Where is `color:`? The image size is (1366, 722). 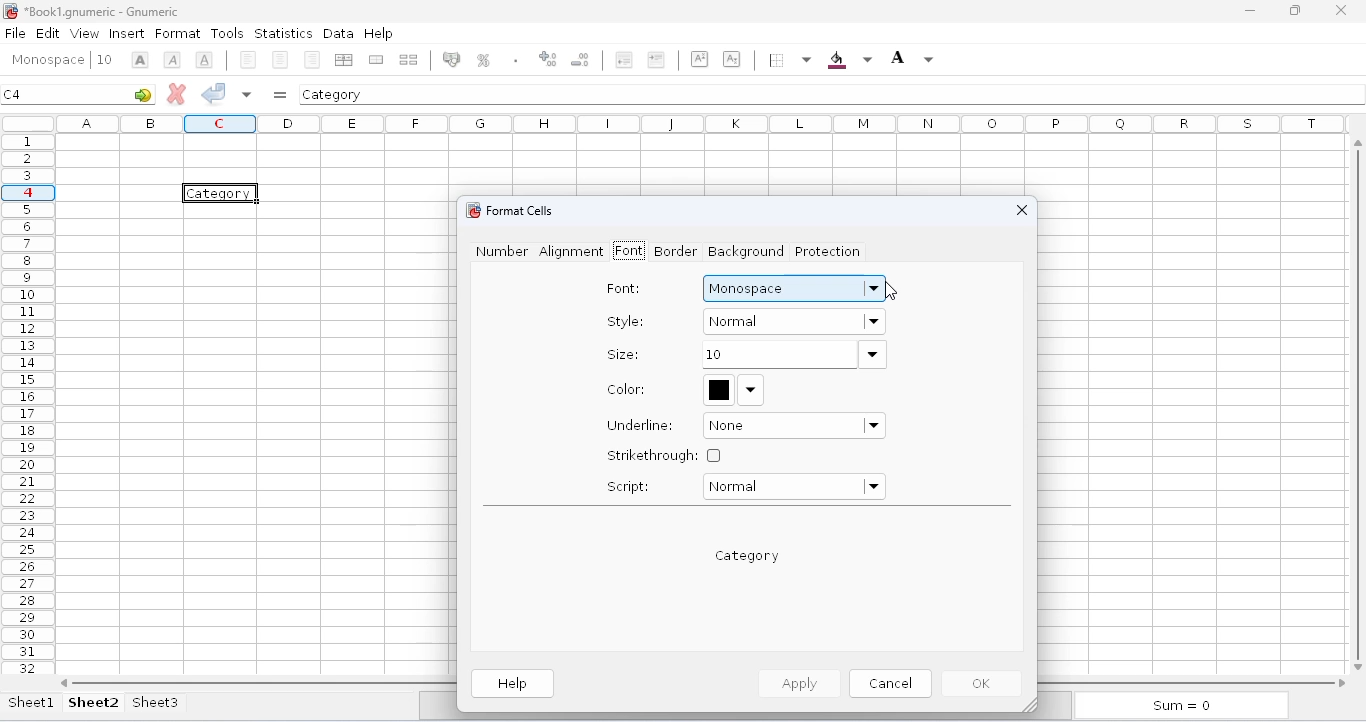
color: is located at coordinates (627, 389).